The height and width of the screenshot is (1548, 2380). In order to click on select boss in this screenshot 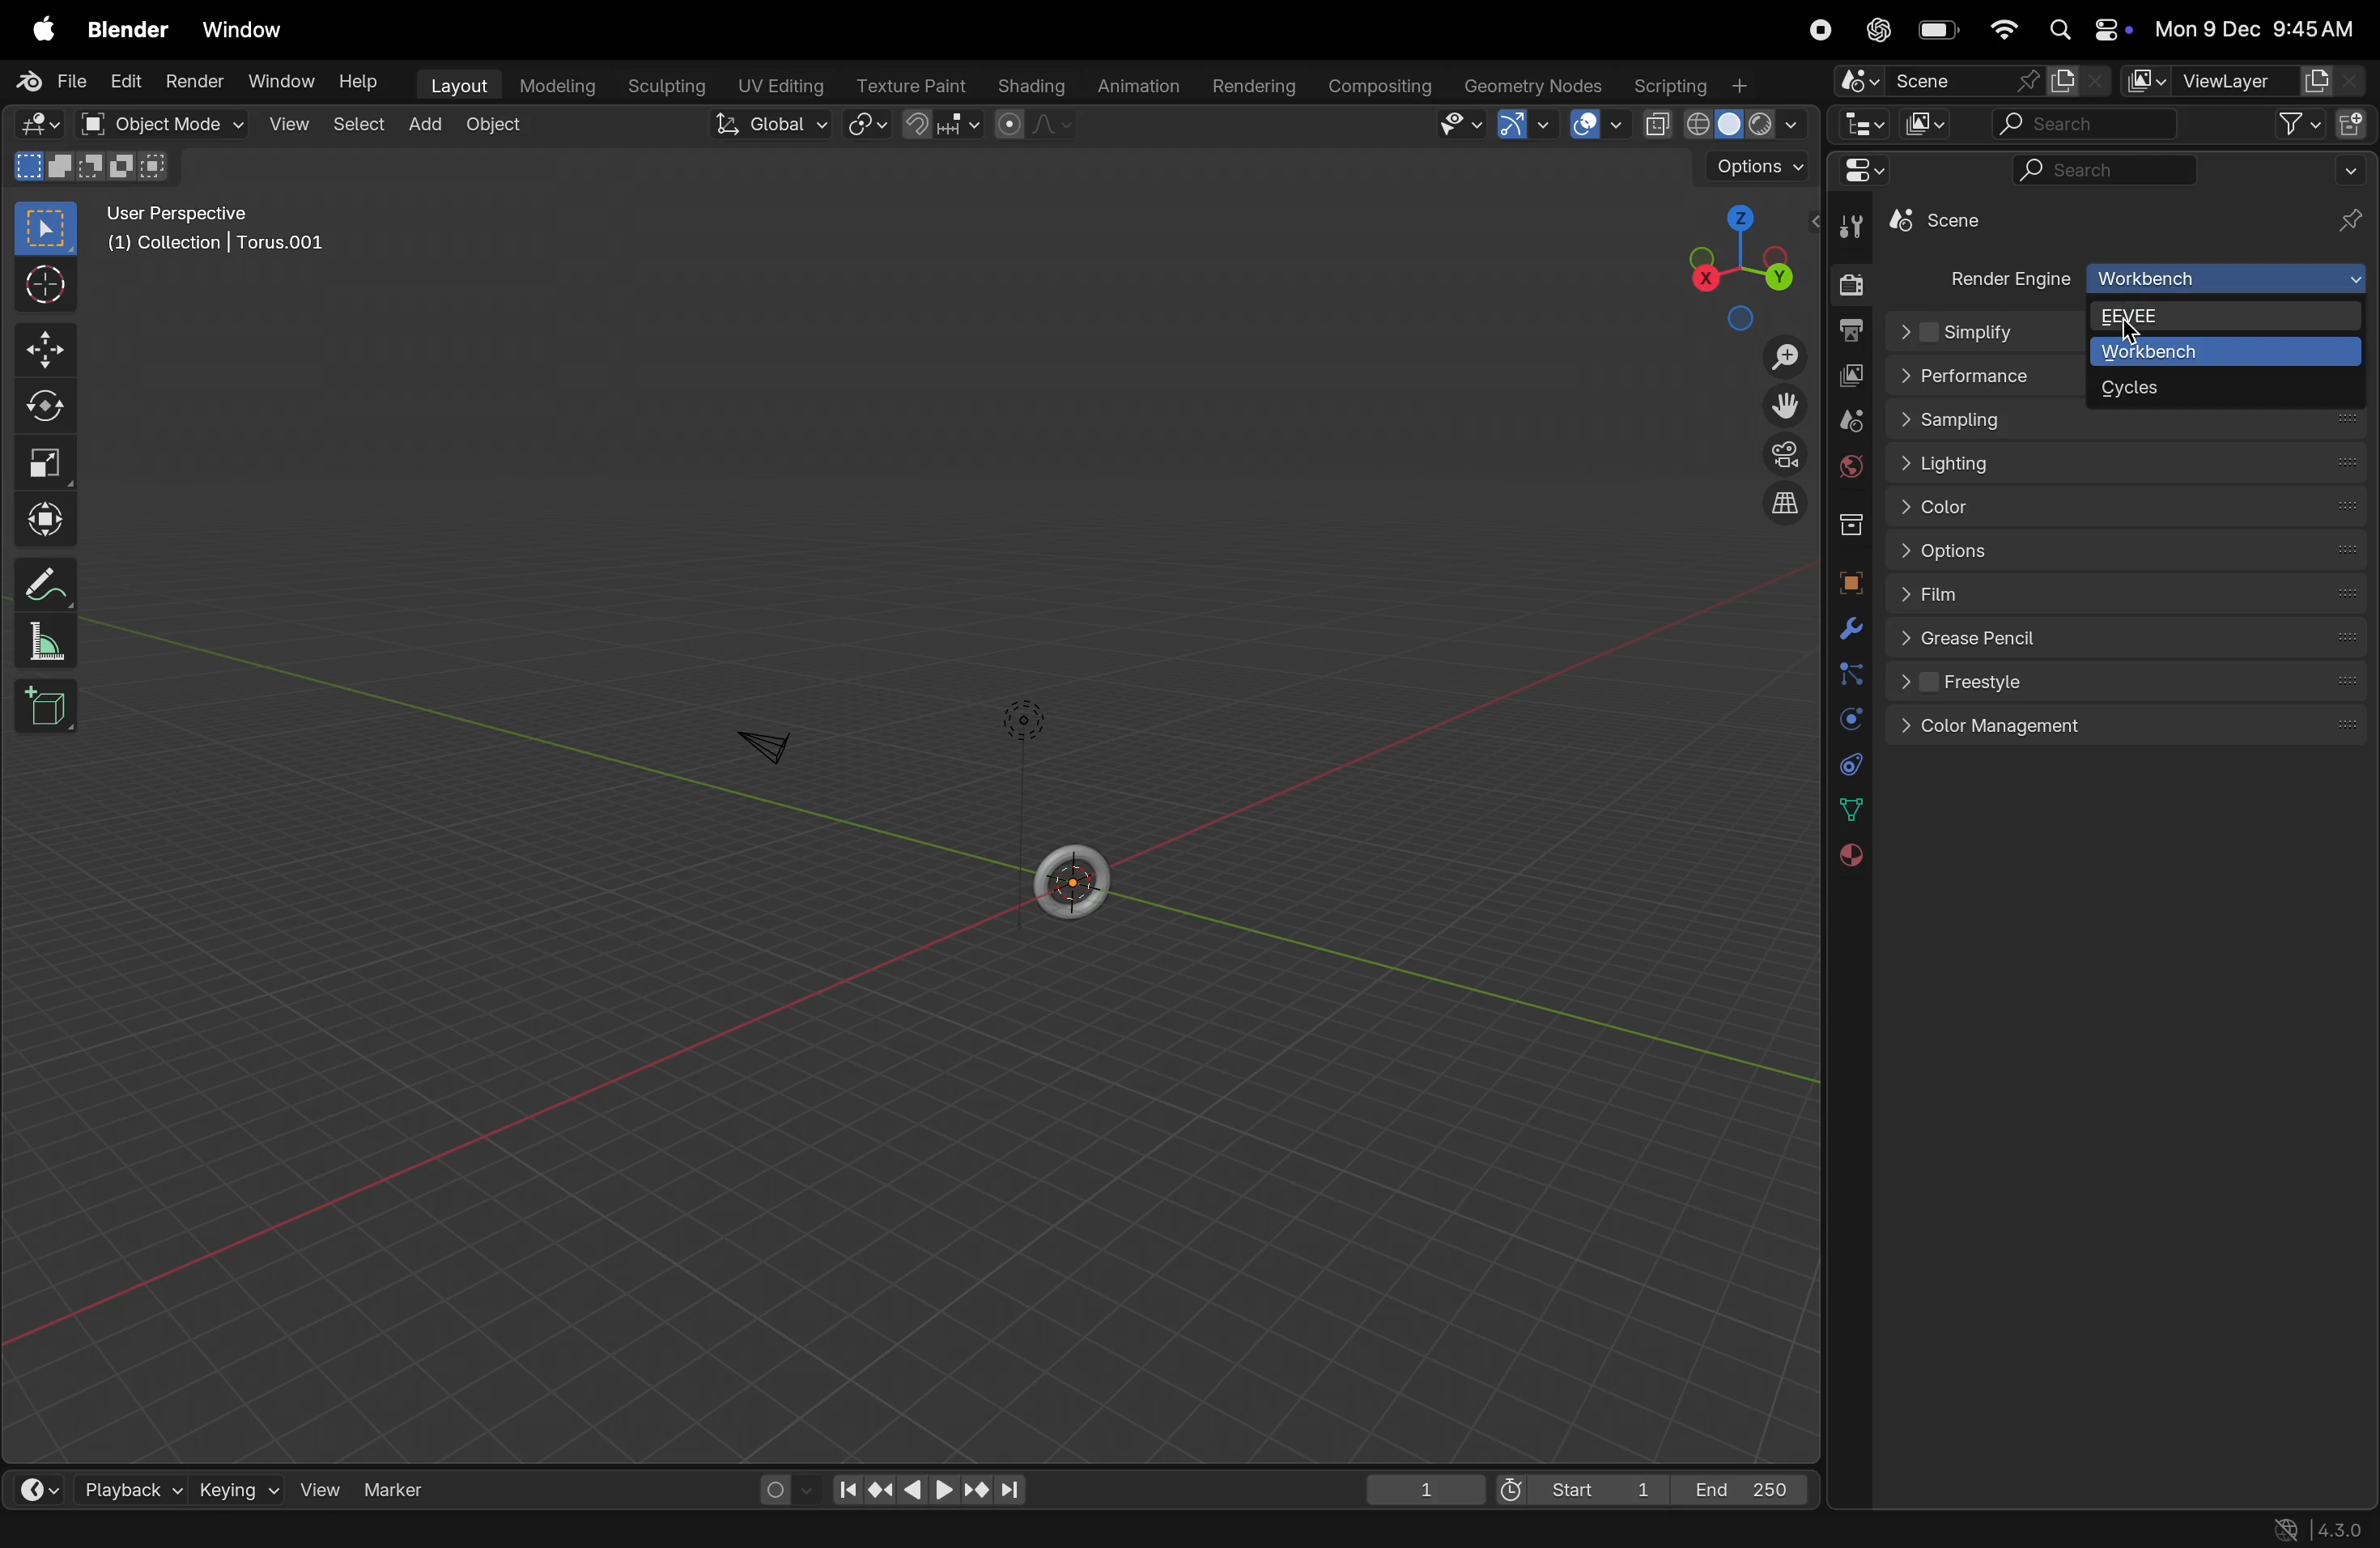, I will do `click(53, 230)`.